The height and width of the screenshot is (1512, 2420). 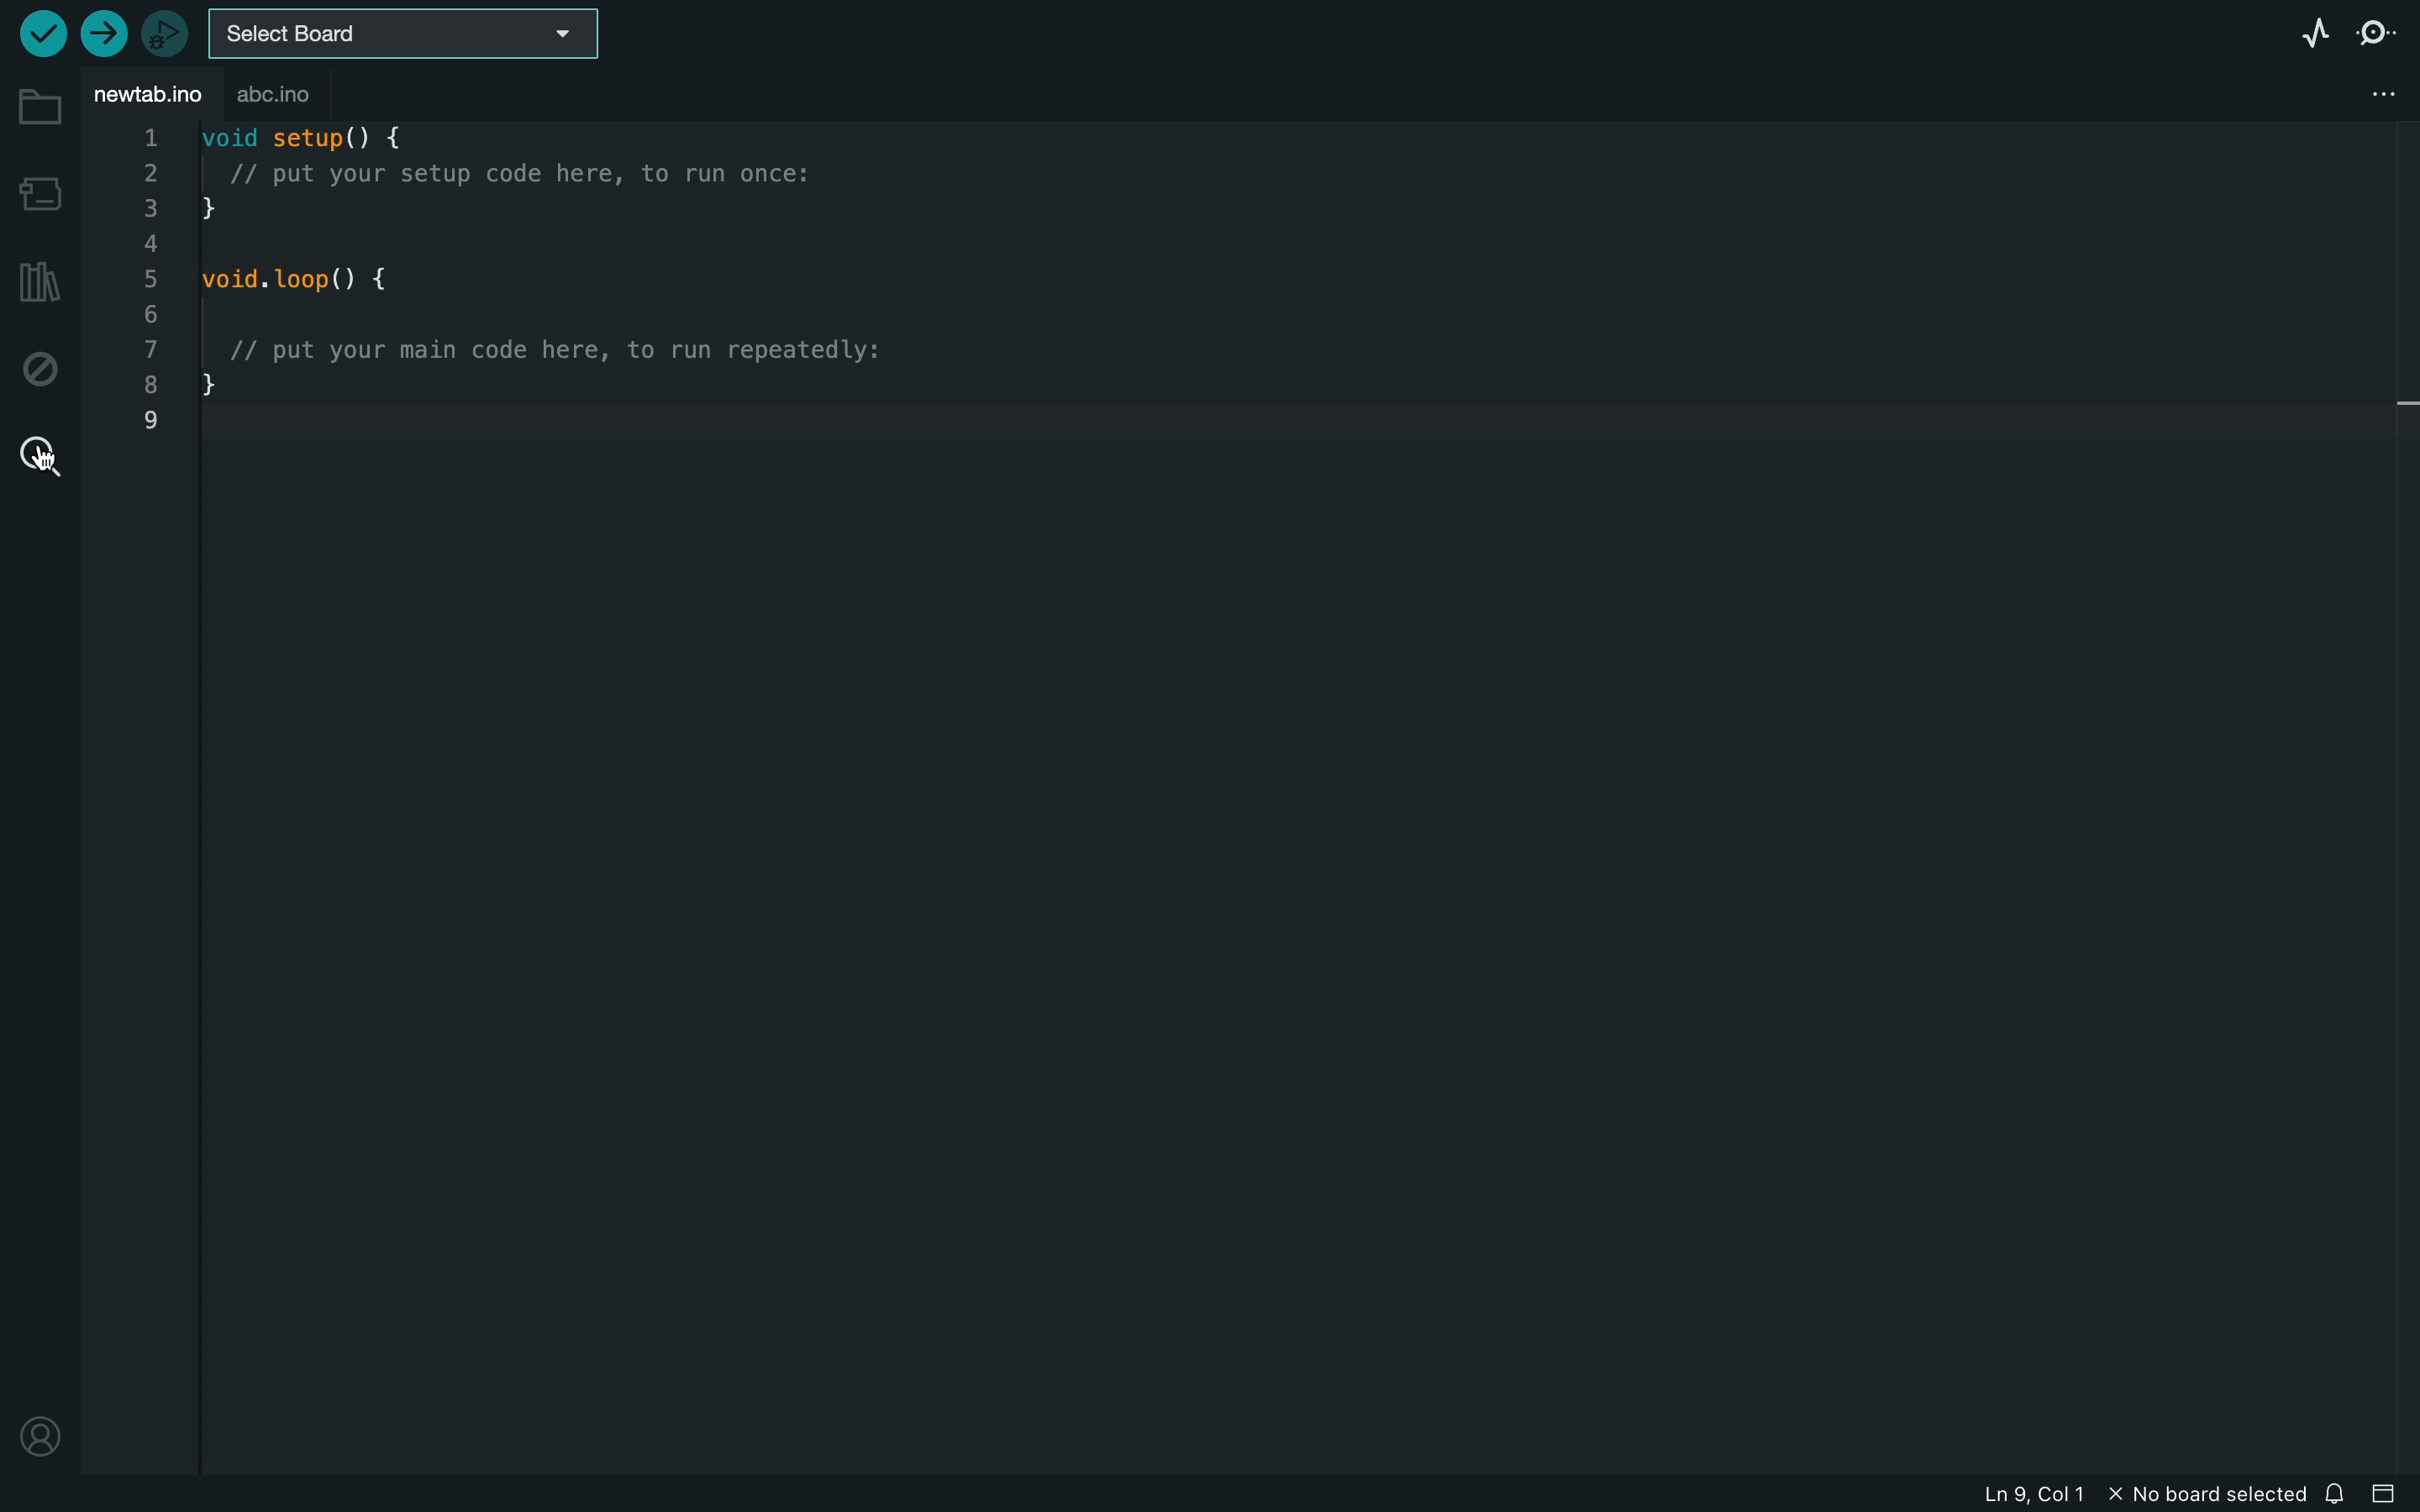 What do you see at coordinates (40, 456) in the screenshot?
I see `cursor` at bounding box center [40, 456].